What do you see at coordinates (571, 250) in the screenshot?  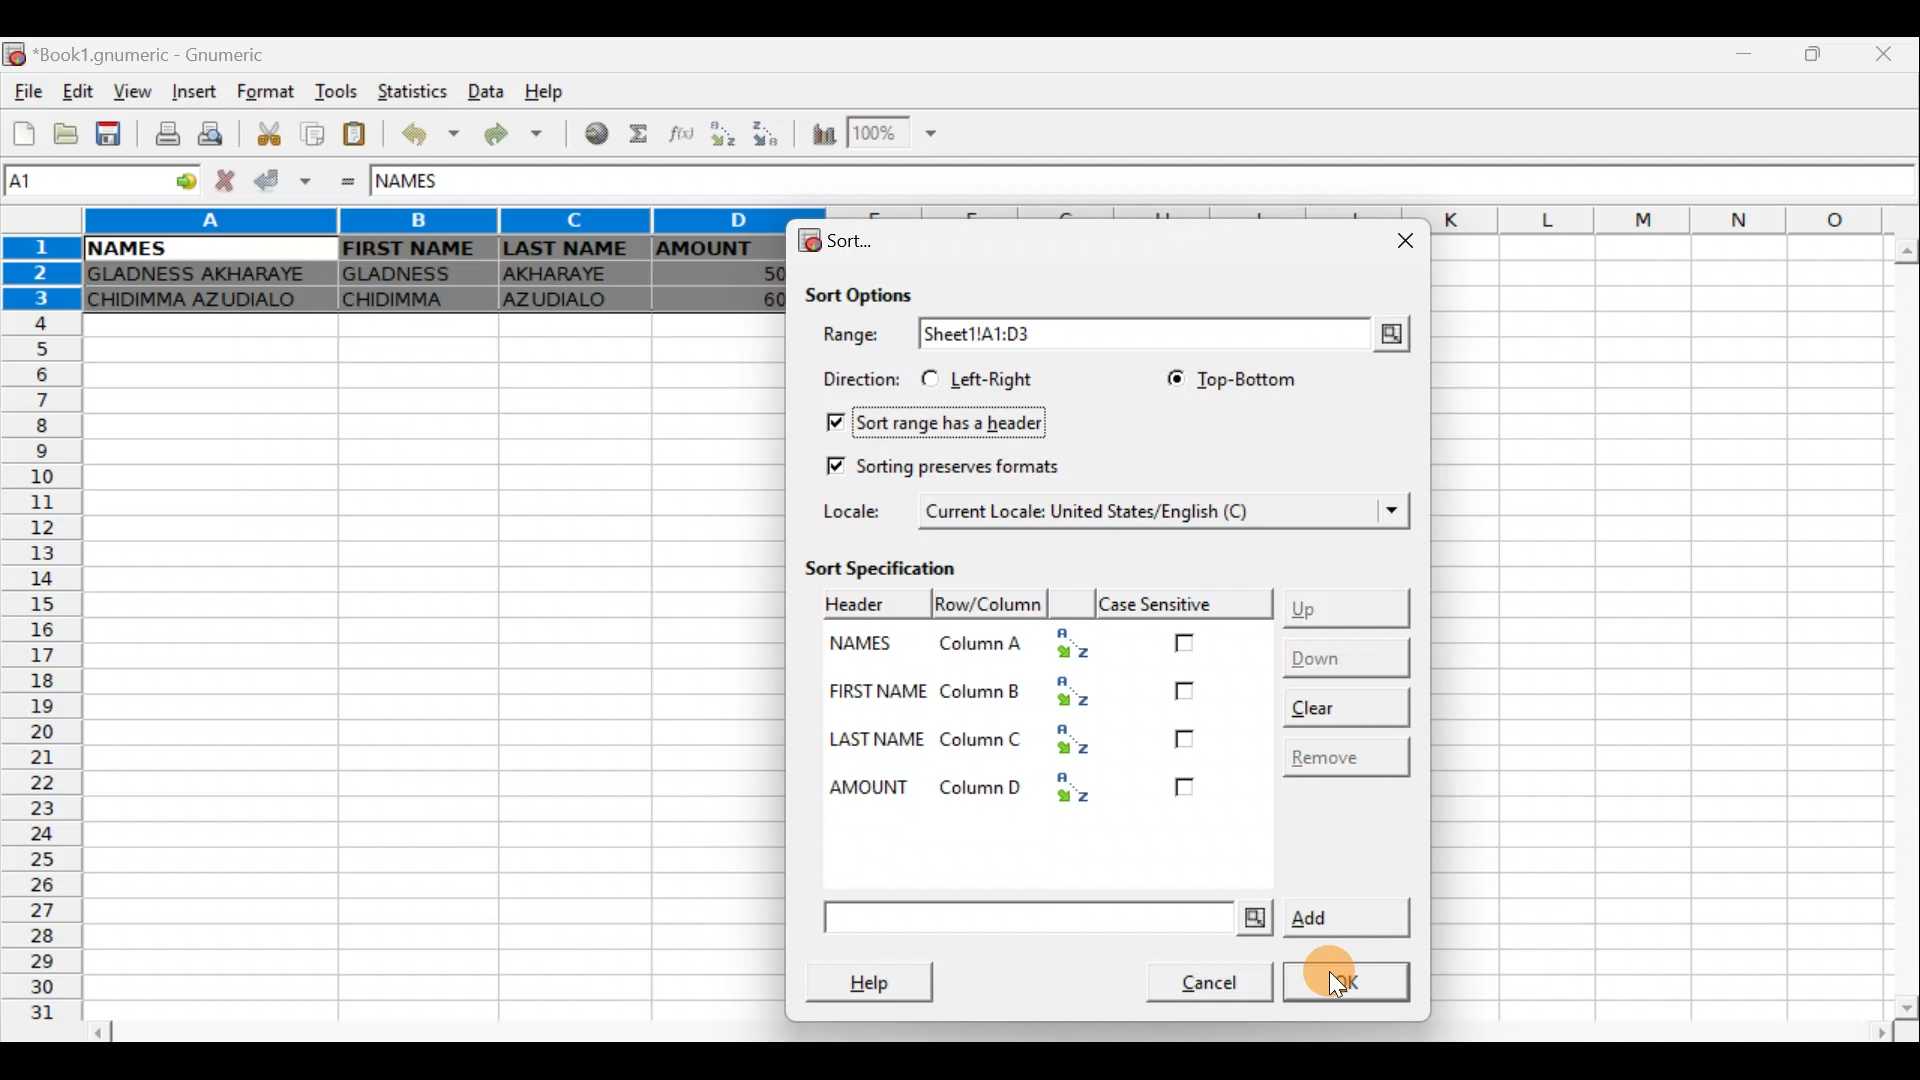 I see `LAST NAME` at bounding box center [571, 250].